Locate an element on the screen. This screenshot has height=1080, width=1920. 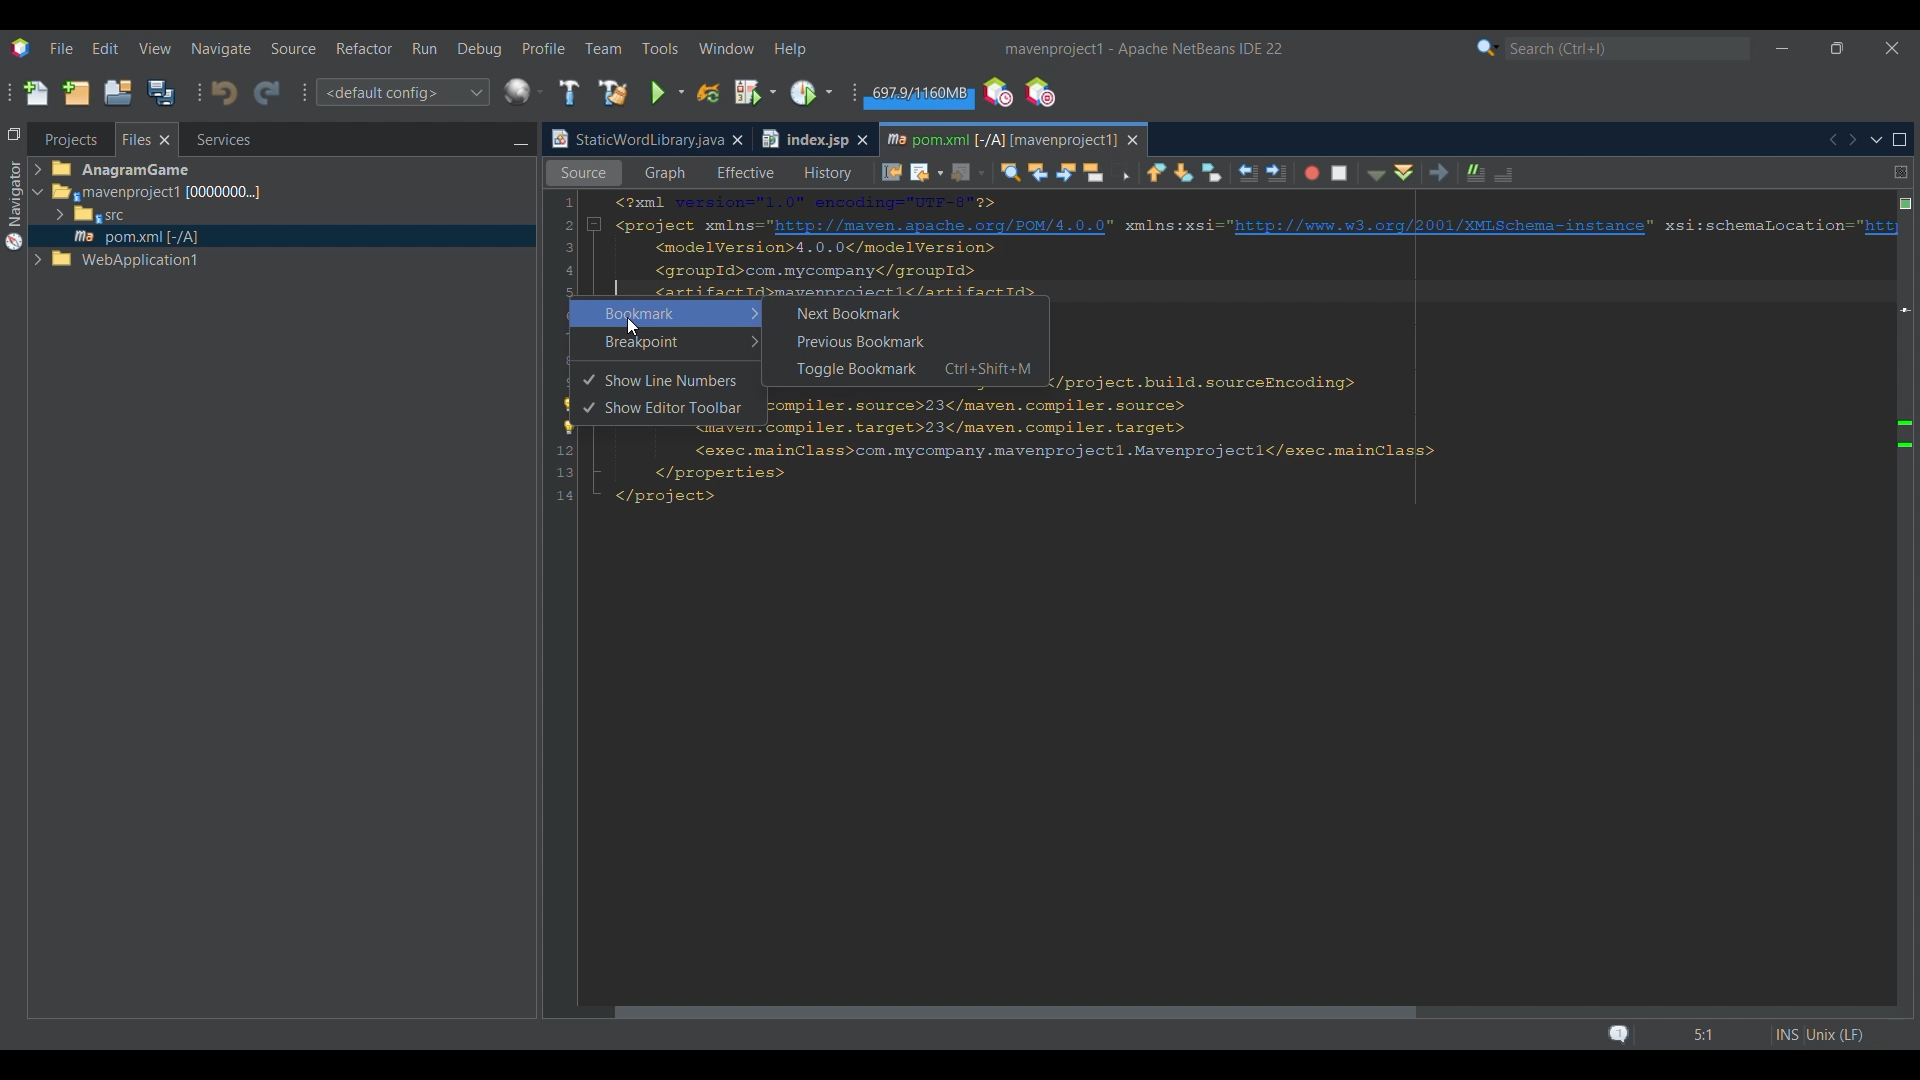
Last edit is located at coordinates (892, 171).